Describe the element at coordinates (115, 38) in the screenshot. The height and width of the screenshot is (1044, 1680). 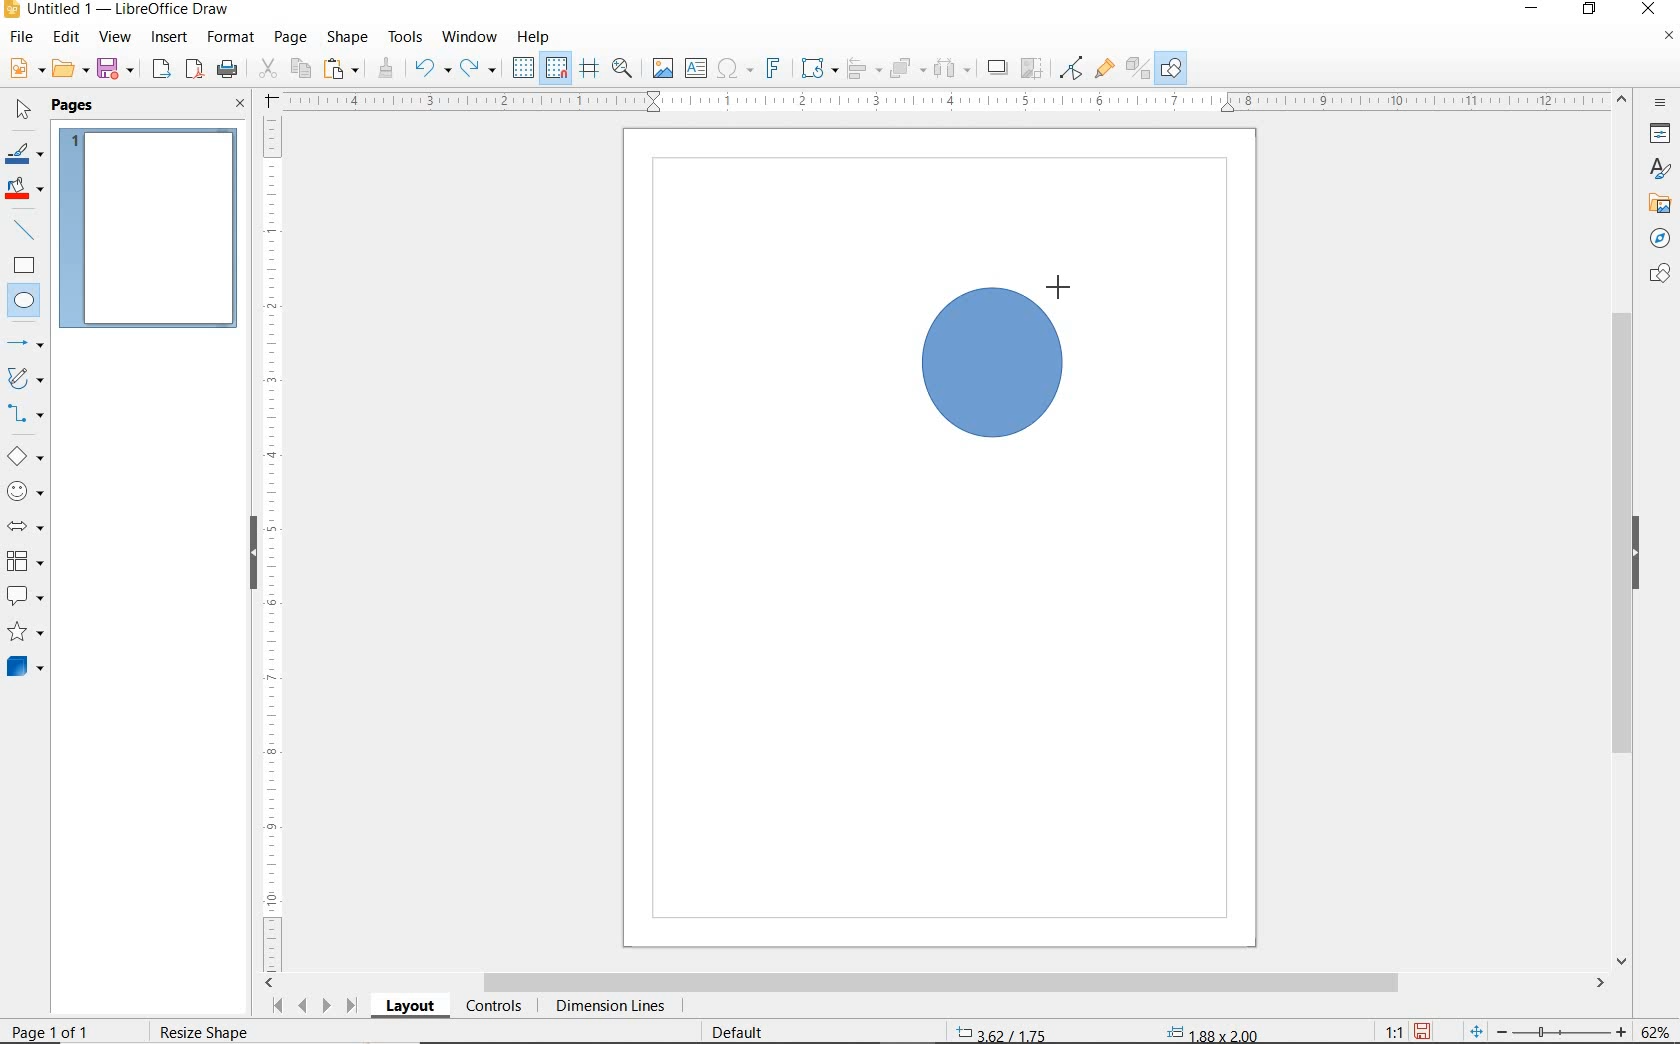
I see `VIEW` at that location.